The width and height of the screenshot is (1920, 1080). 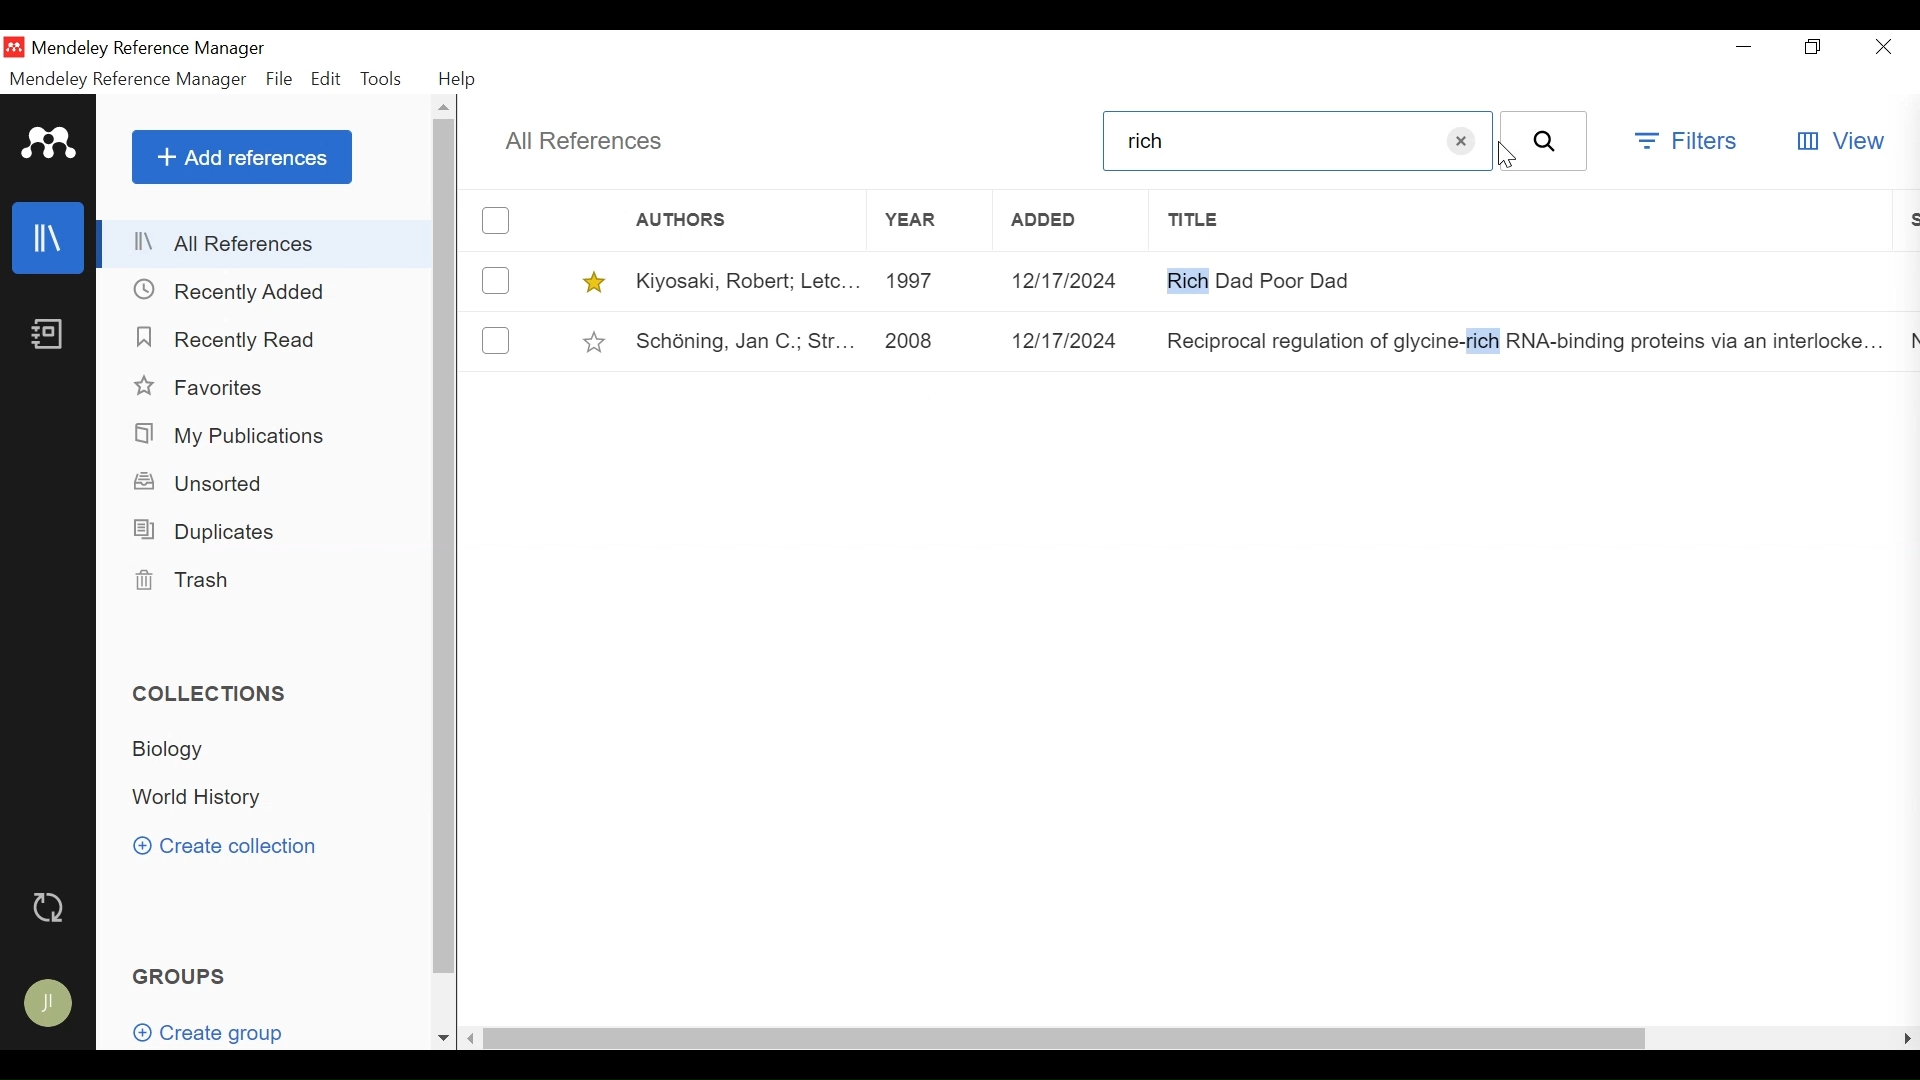 I want to click on Favorites, so click(x=208, y=386).